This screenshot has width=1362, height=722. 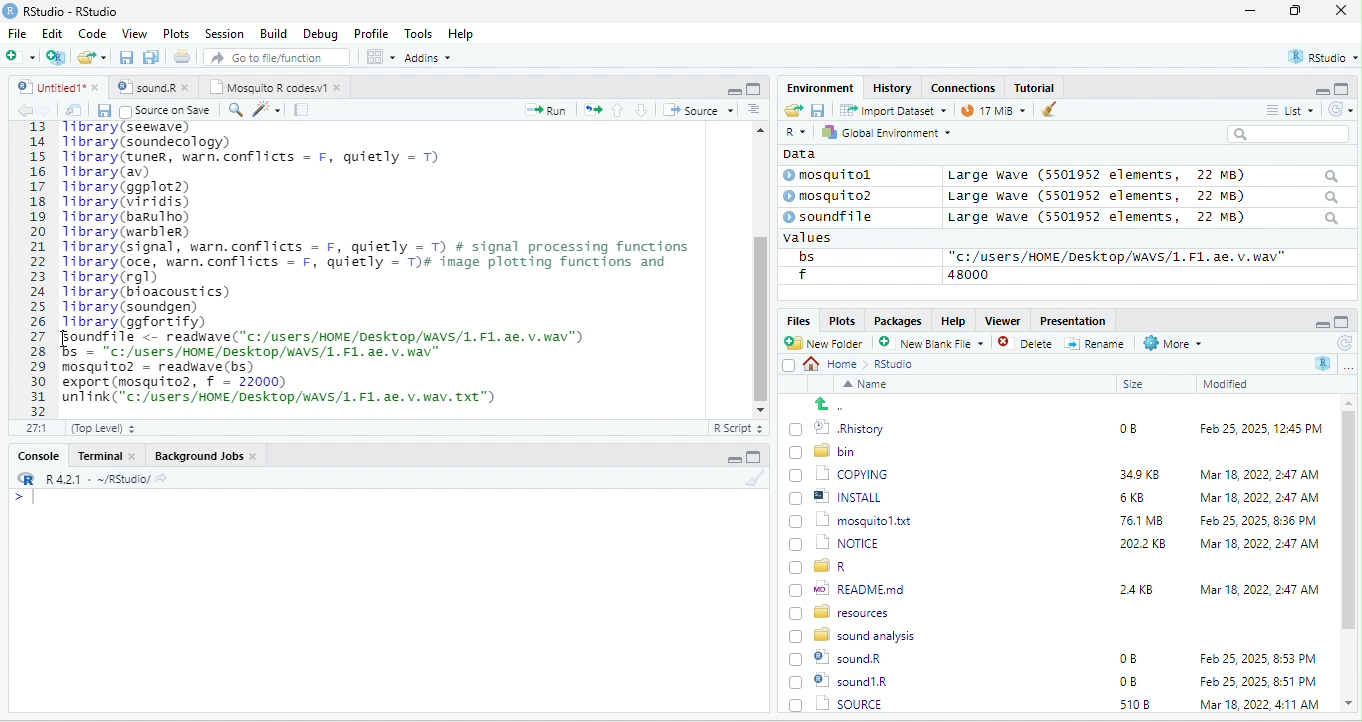 What do you see at coordinates (593, 108) in the screenshot?
I see `open` at bounding box center [593, 108].